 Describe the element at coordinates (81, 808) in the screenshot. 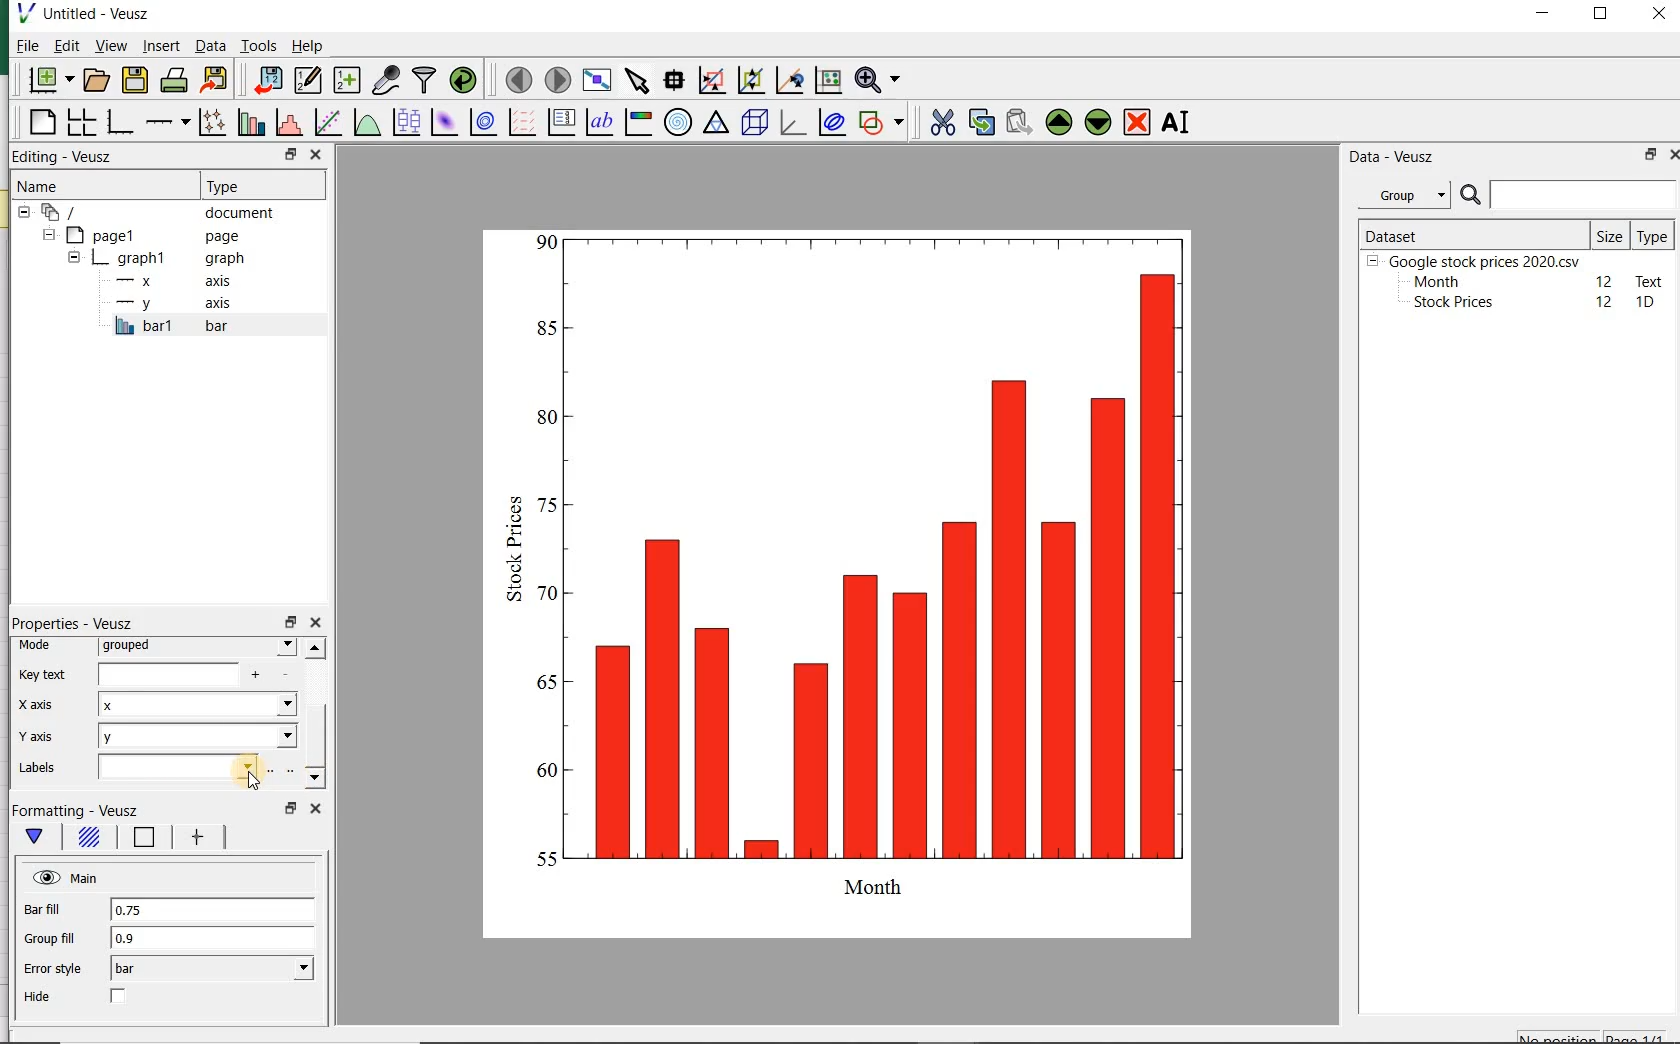

I see `Formatting - Veusz` at that location.